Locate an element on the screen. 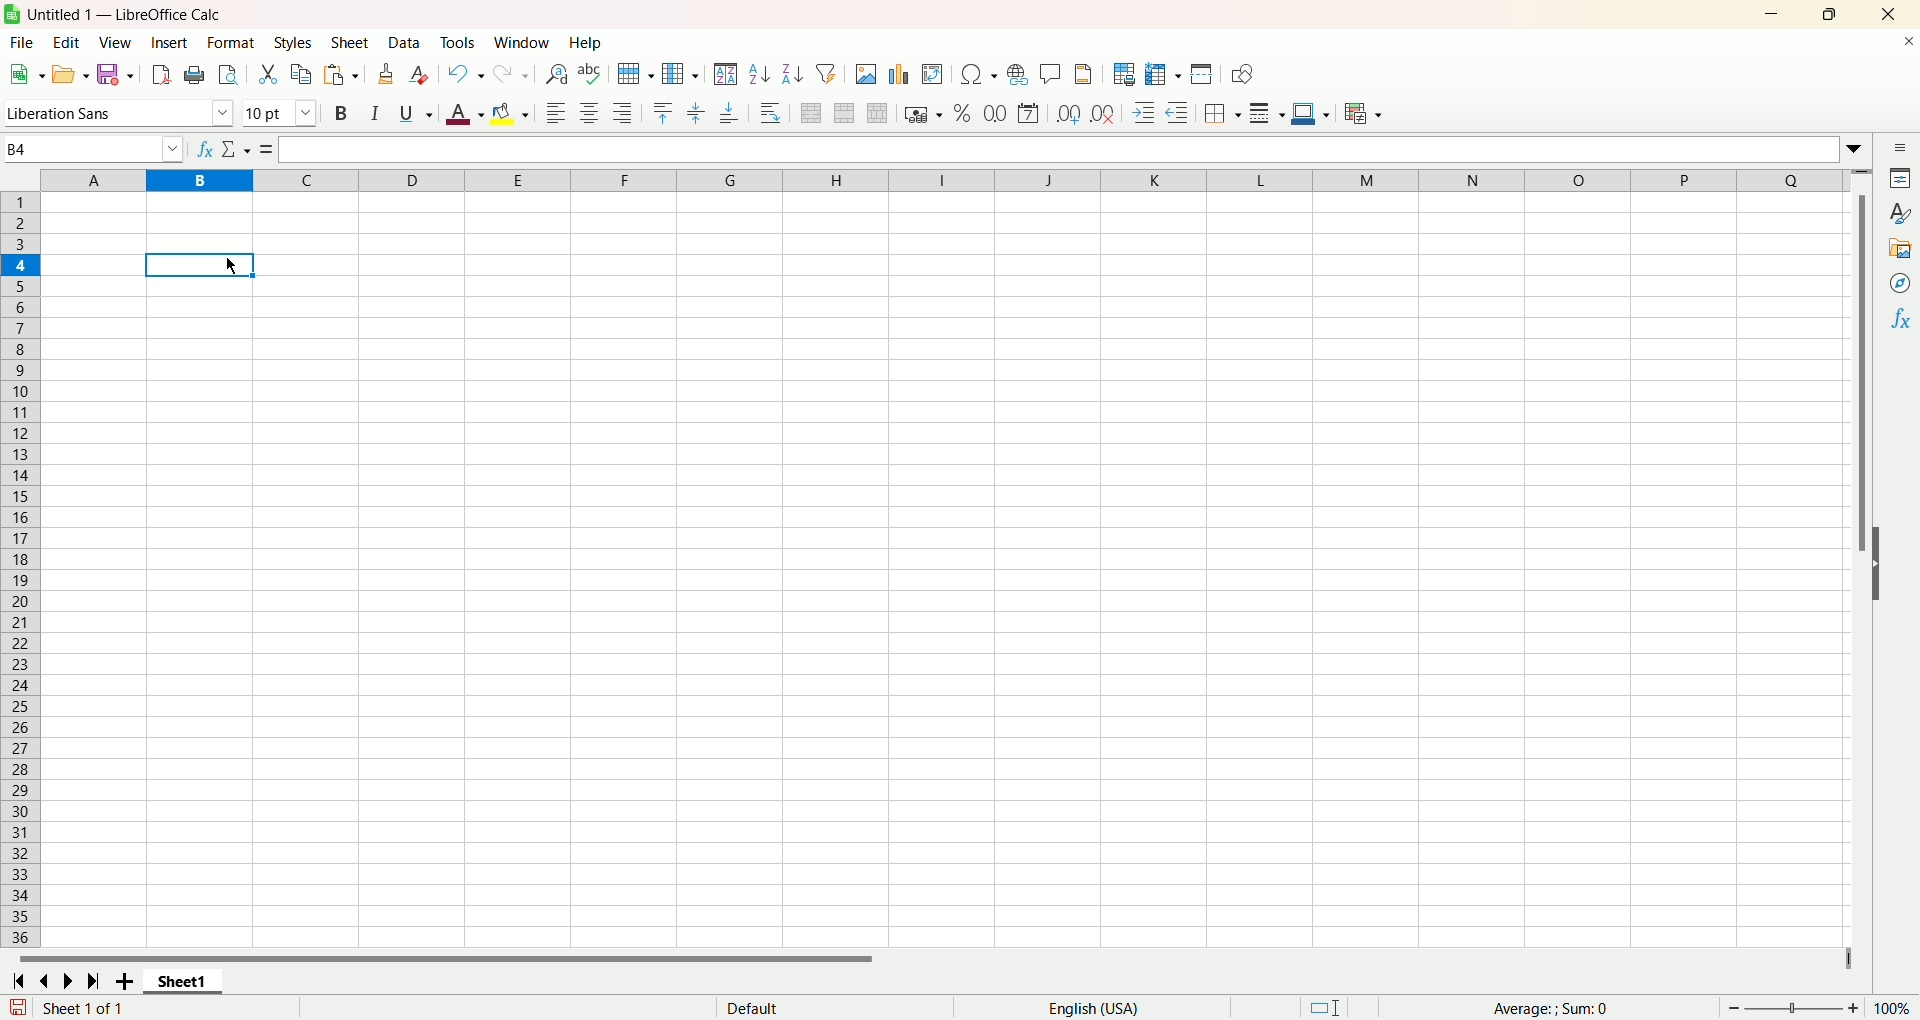 The width and height of the screenshot is (1920, 1020). format as percent is located at coordinates (959, 114).